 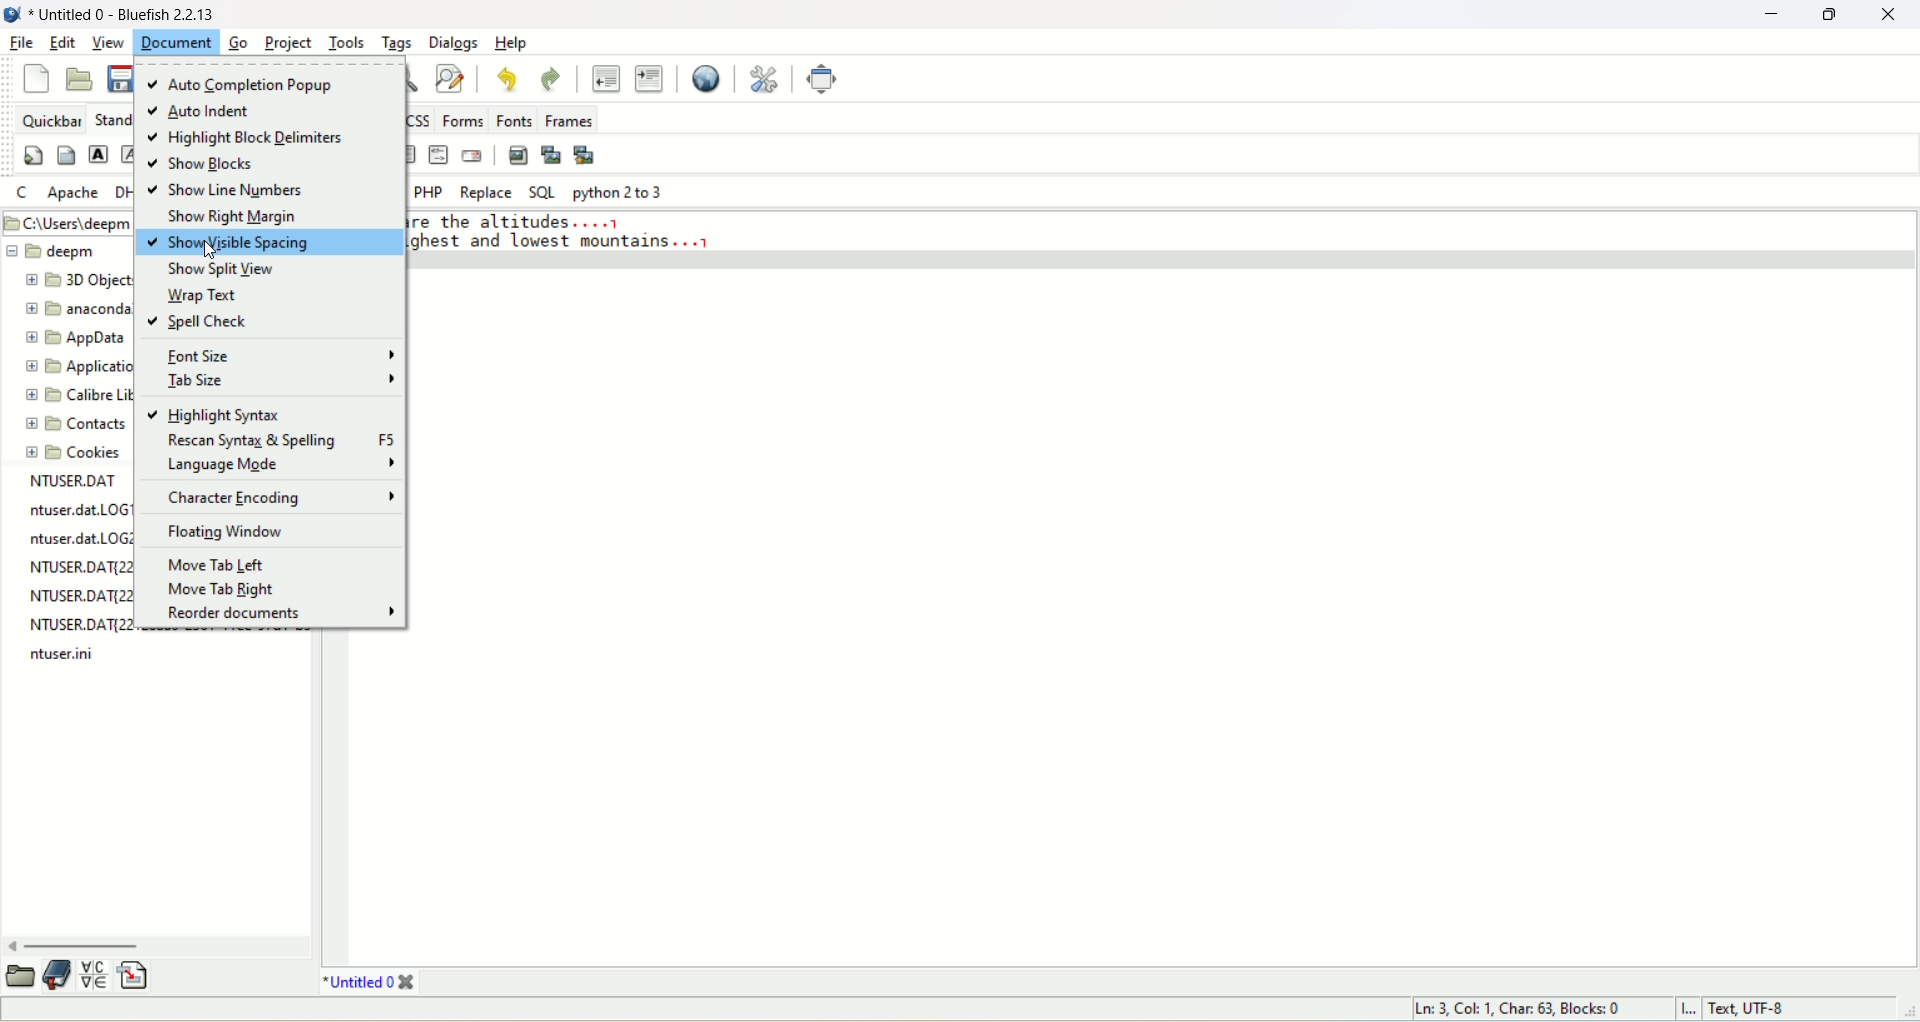 What do you see at coordinates (619, 194) in the screenshot?
I see `python 2 to 3` at bounding box center [619, 194].